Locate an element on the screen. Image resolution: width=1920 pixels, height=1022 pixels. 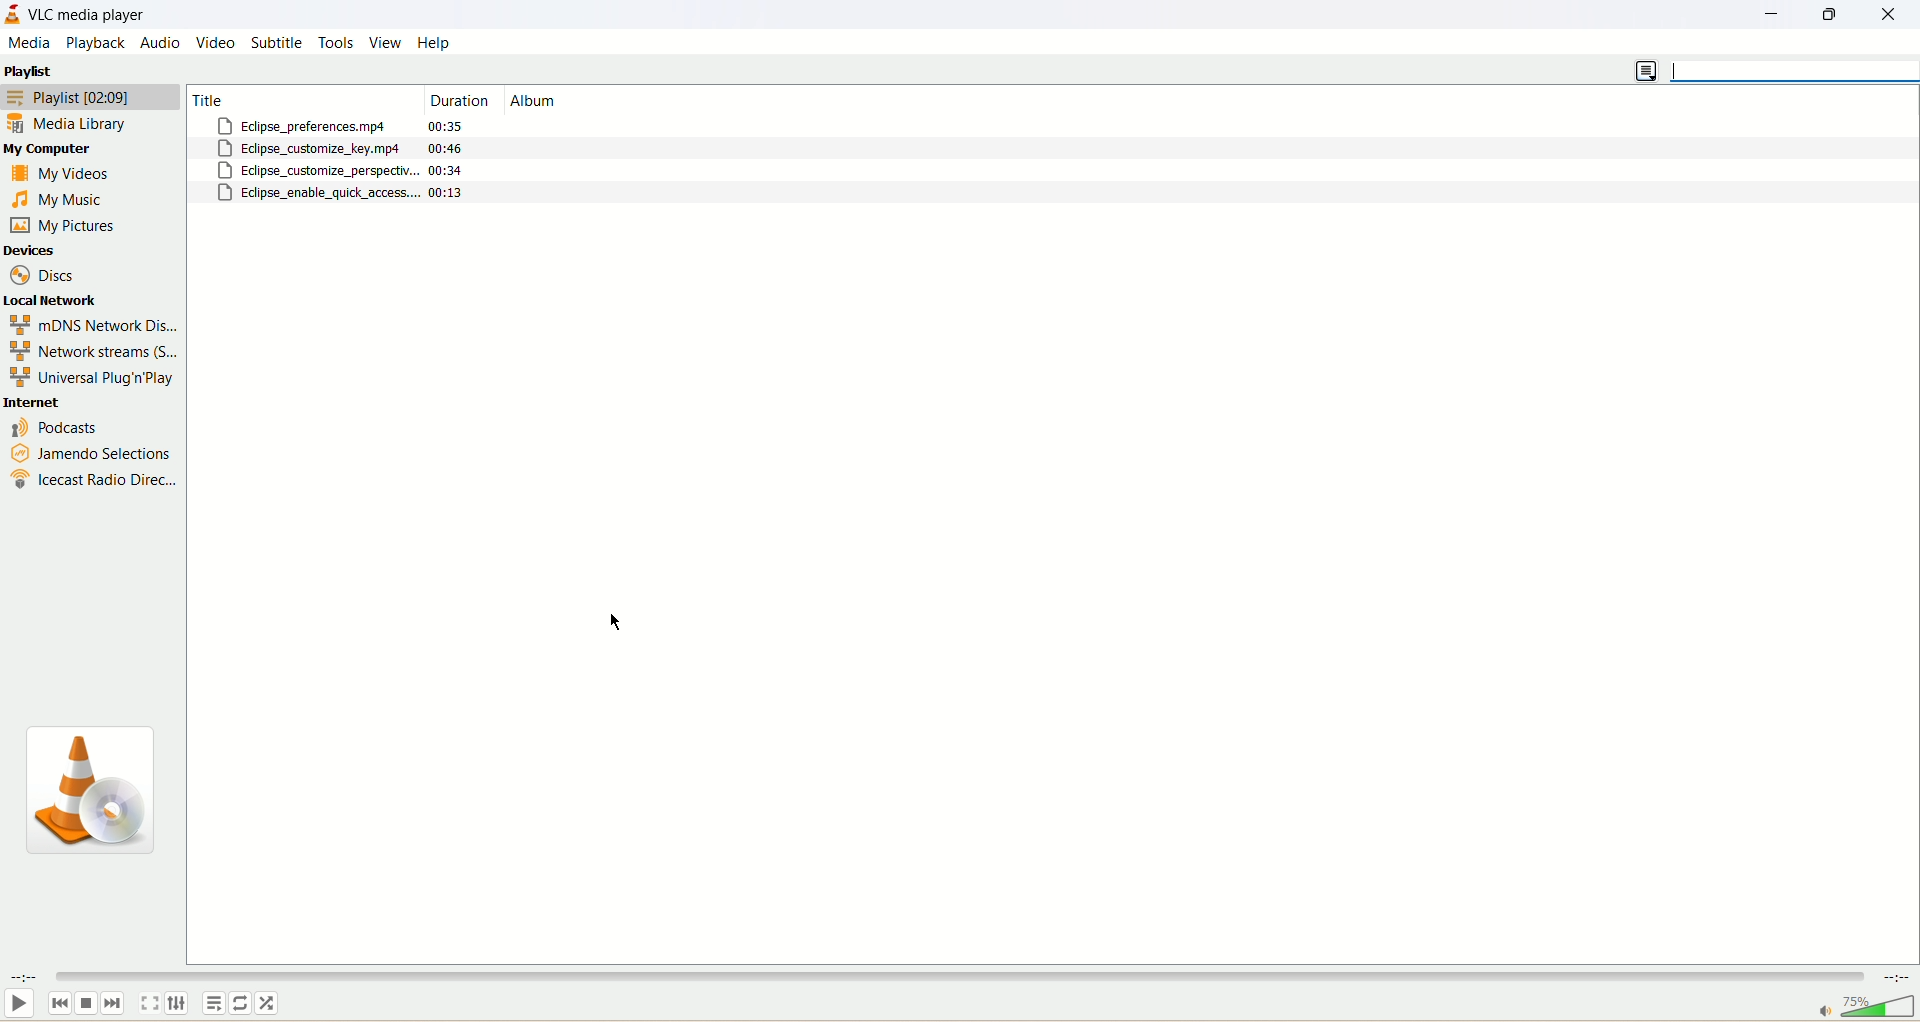
seek bar is located at coordinates (961, 976).